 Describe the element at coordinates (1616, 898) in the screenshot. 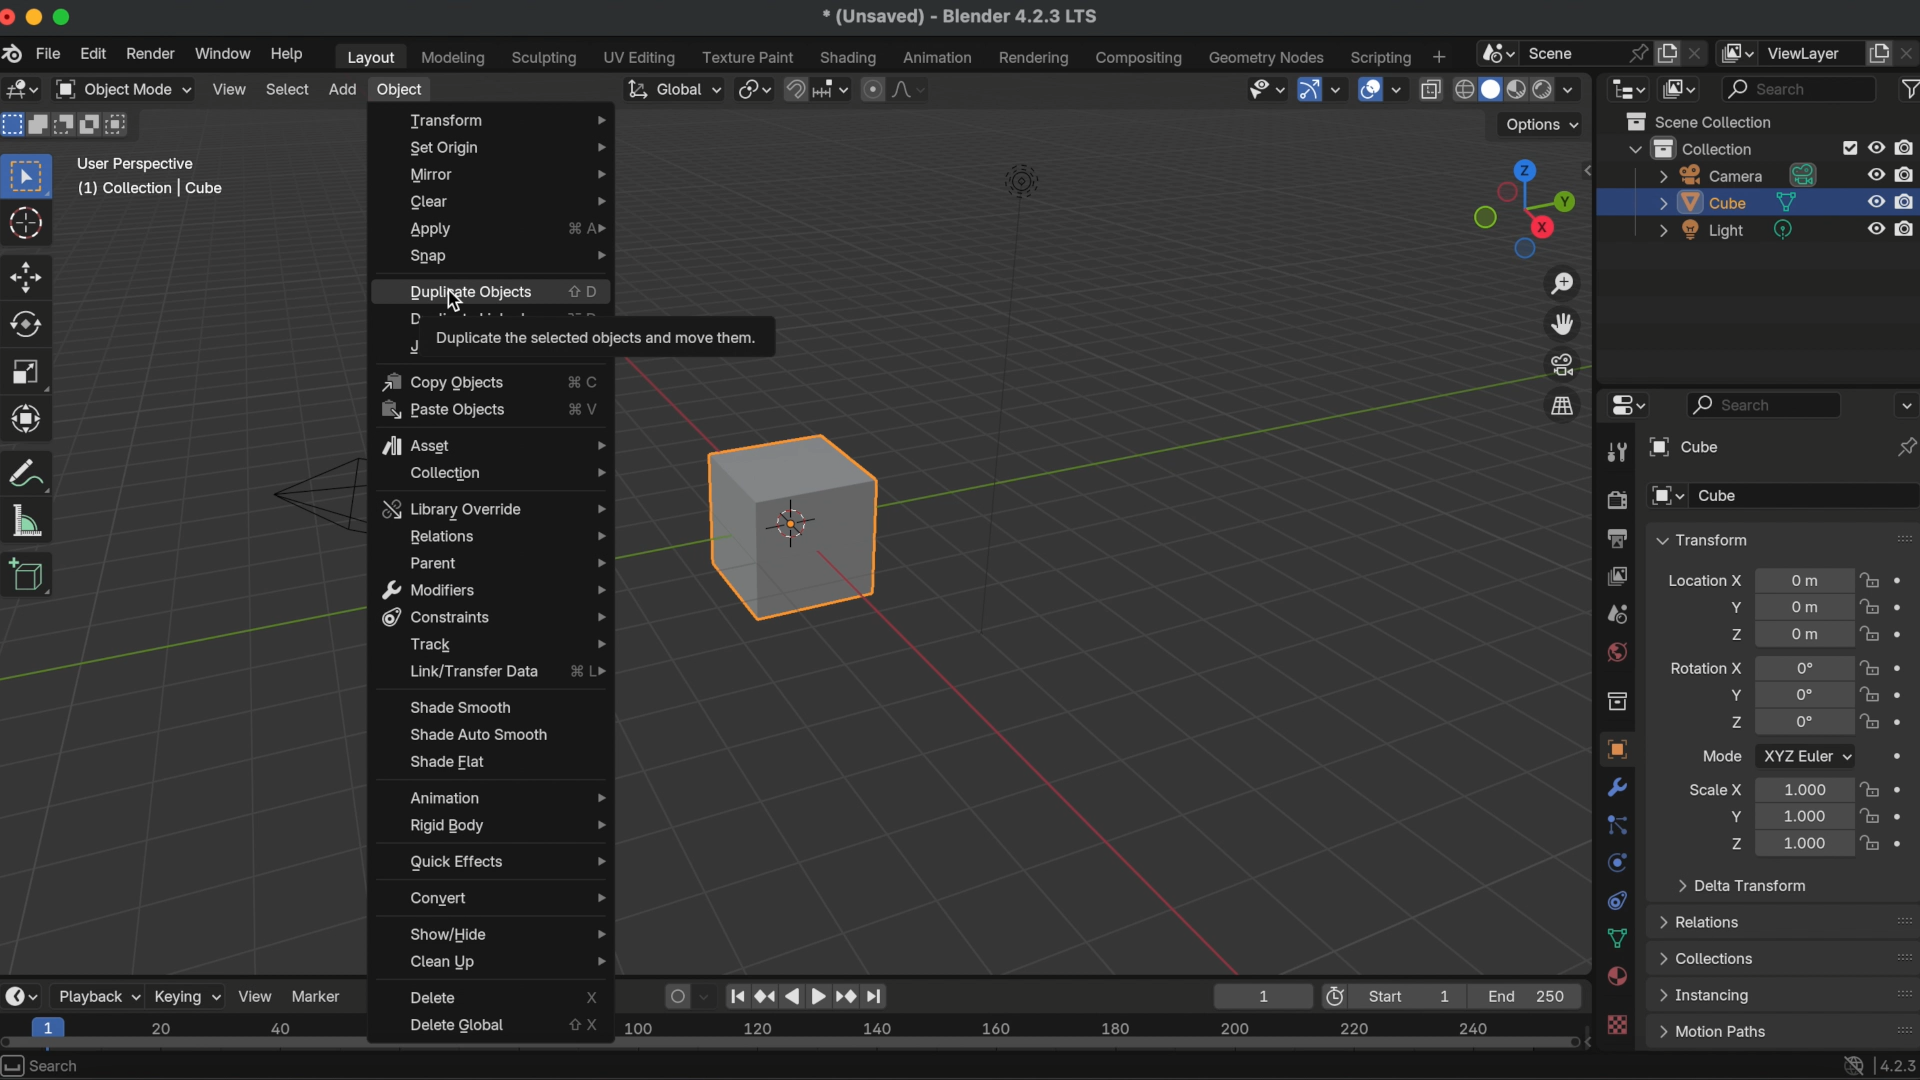

I see `contraints` at that location.